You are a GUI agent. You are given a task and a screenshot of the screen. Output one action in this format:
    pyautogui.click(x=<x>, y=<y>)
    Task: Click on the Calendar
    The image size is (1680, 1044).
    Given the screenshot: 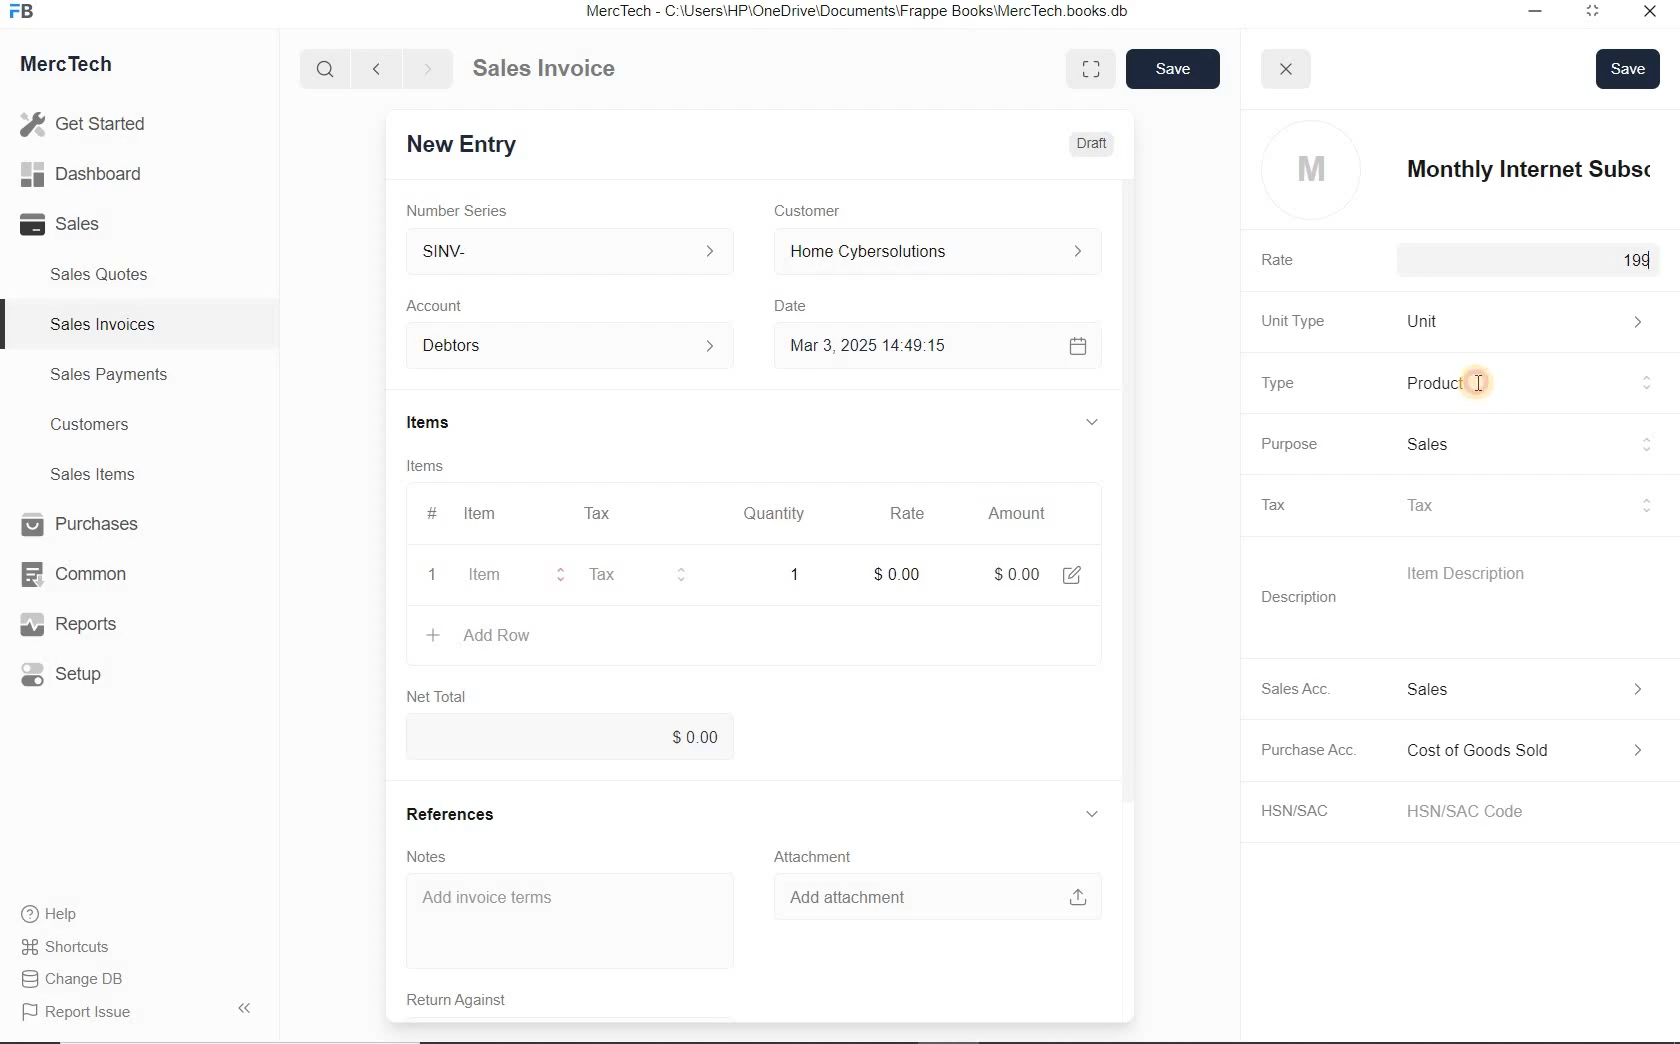 What is the action you would take?
    pyautogui.click(x=1073, y=345)
    